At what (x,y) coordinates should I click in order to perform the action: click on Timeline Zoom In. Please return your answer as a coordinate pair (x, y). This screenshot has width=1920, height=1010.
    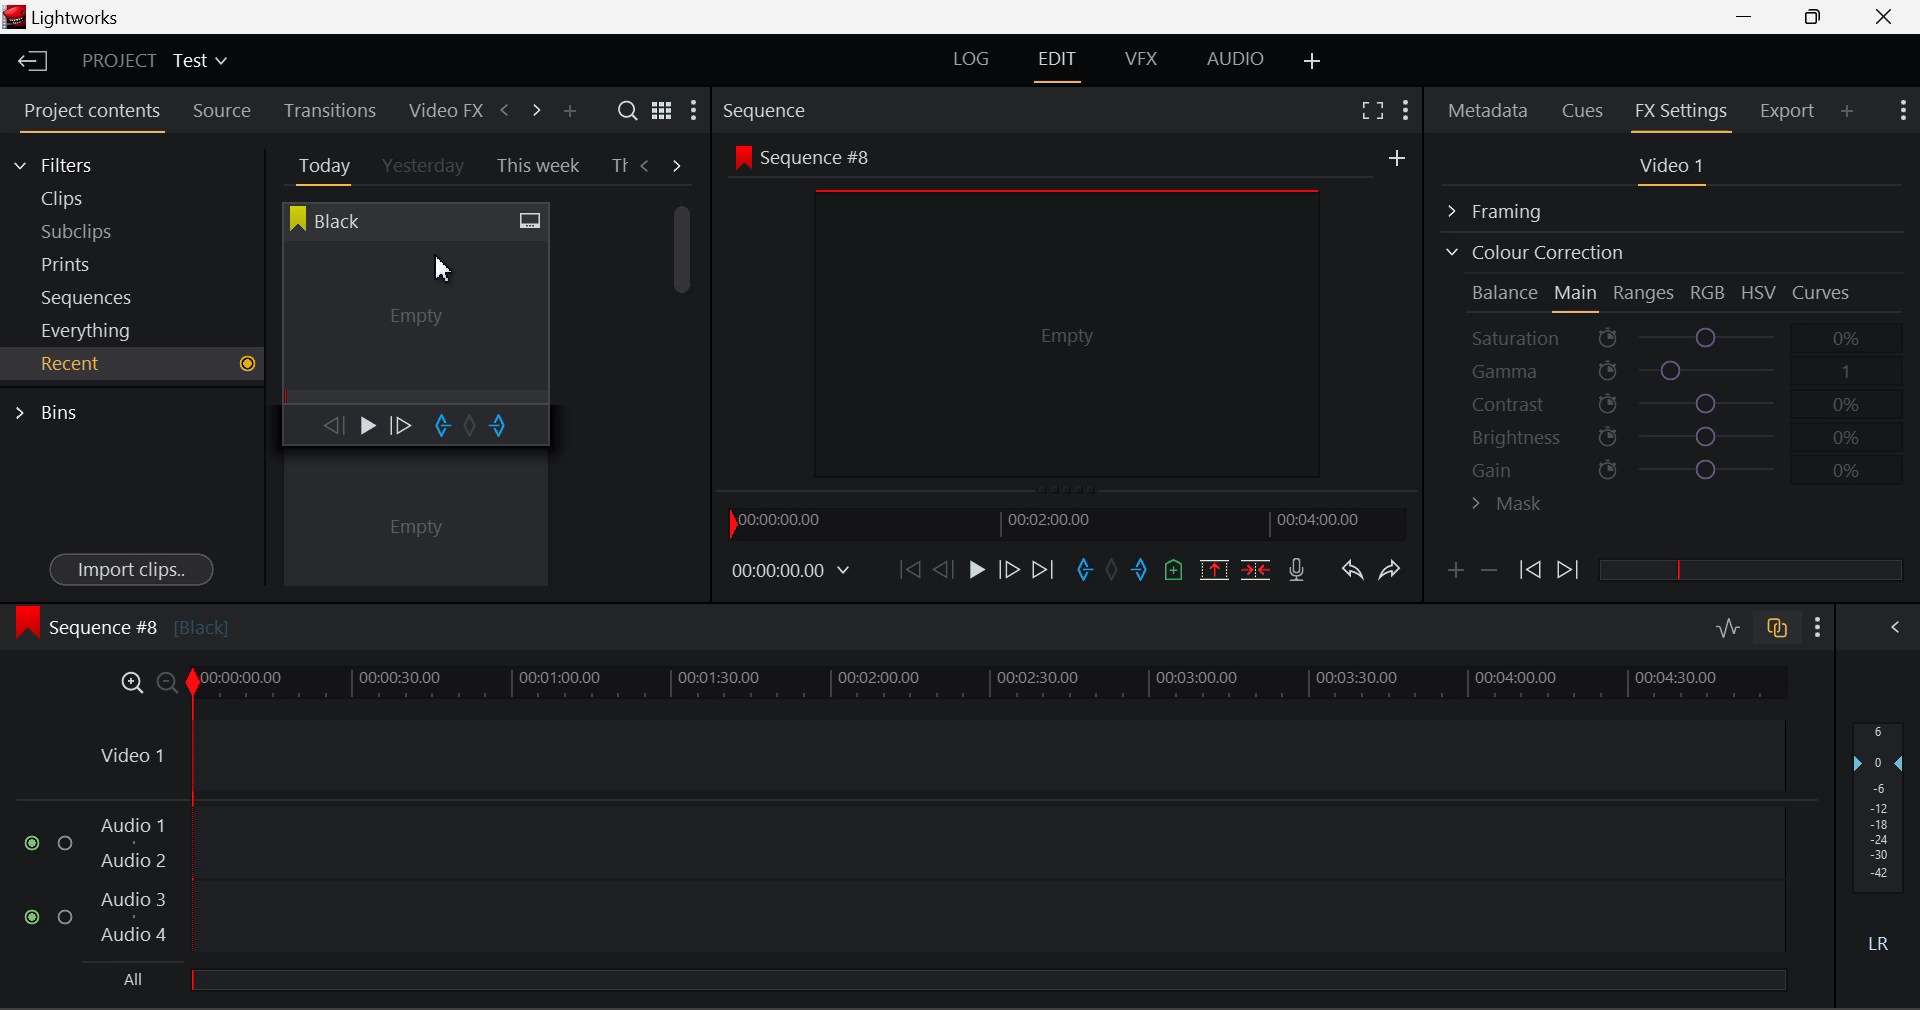
    Looking at the image, I should click on (128, 682).